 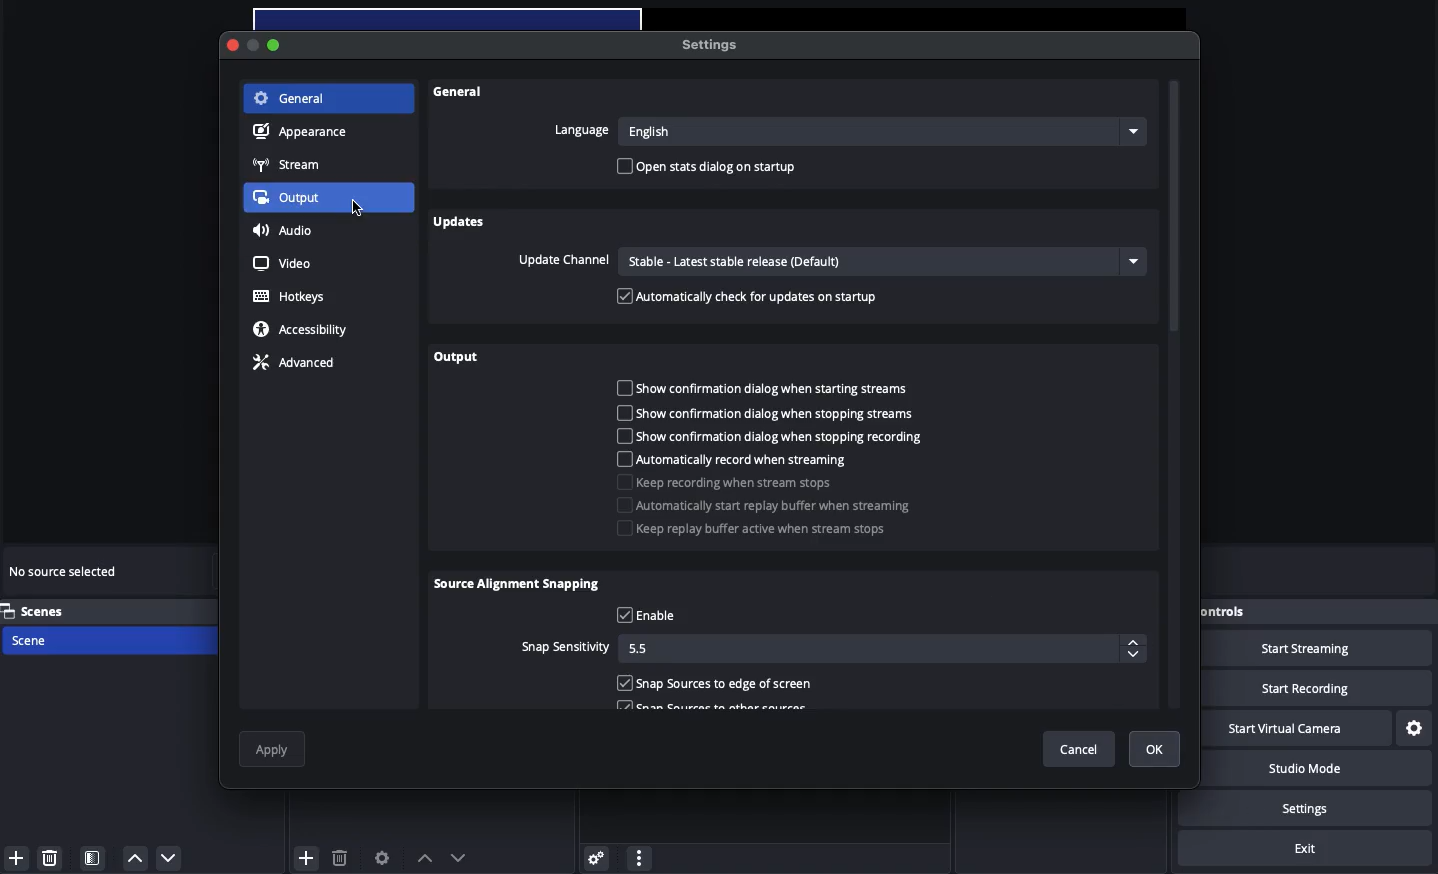 I want to click on Start virtual camera, so click(x=1280, y=729).